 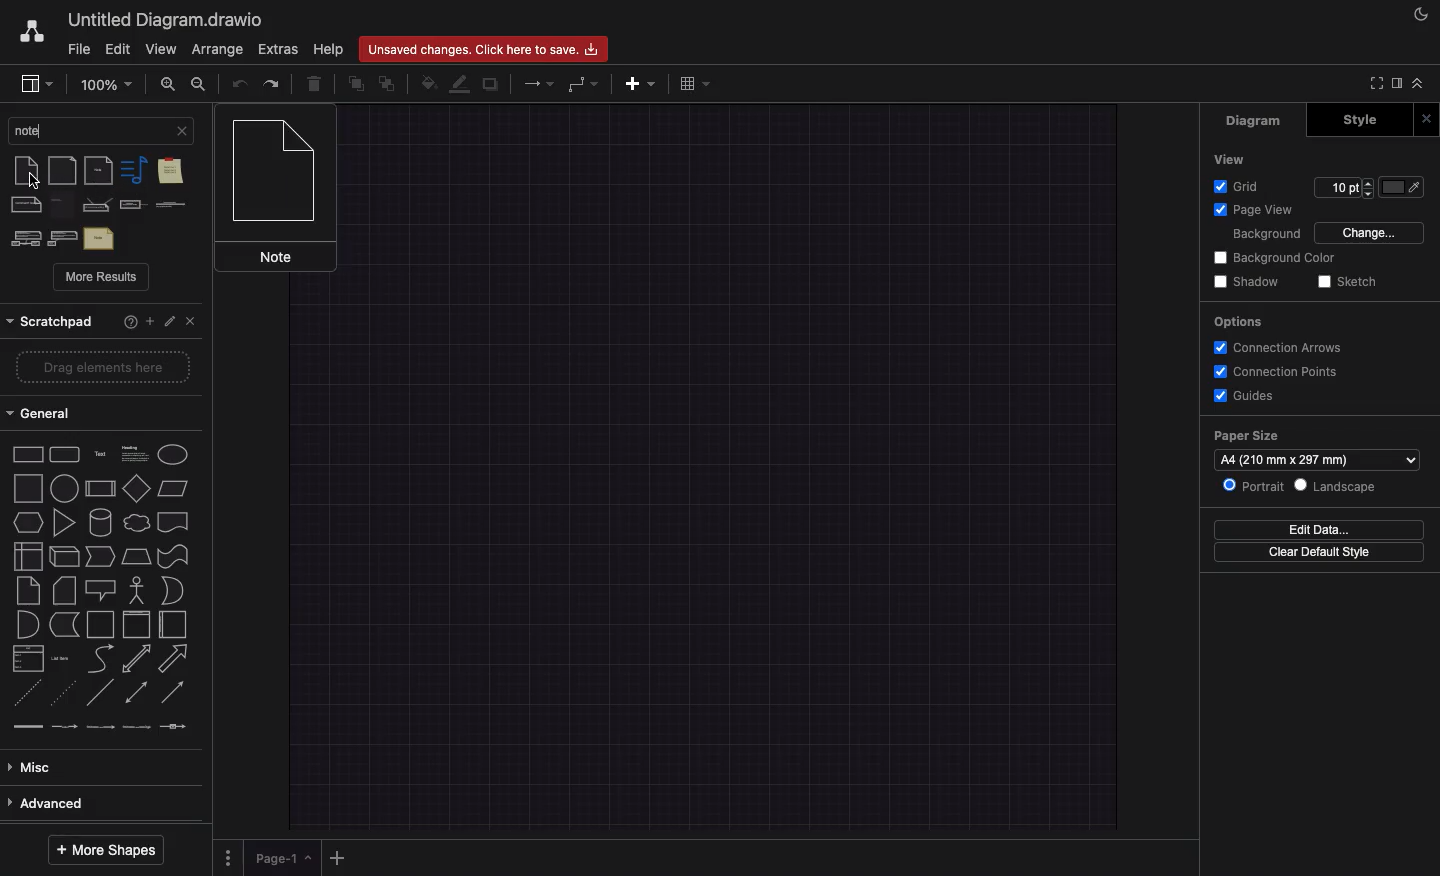 What do you see at coordinates (174, 556) in the screenshot?
I see `tape` at bounding box center [174, 556].